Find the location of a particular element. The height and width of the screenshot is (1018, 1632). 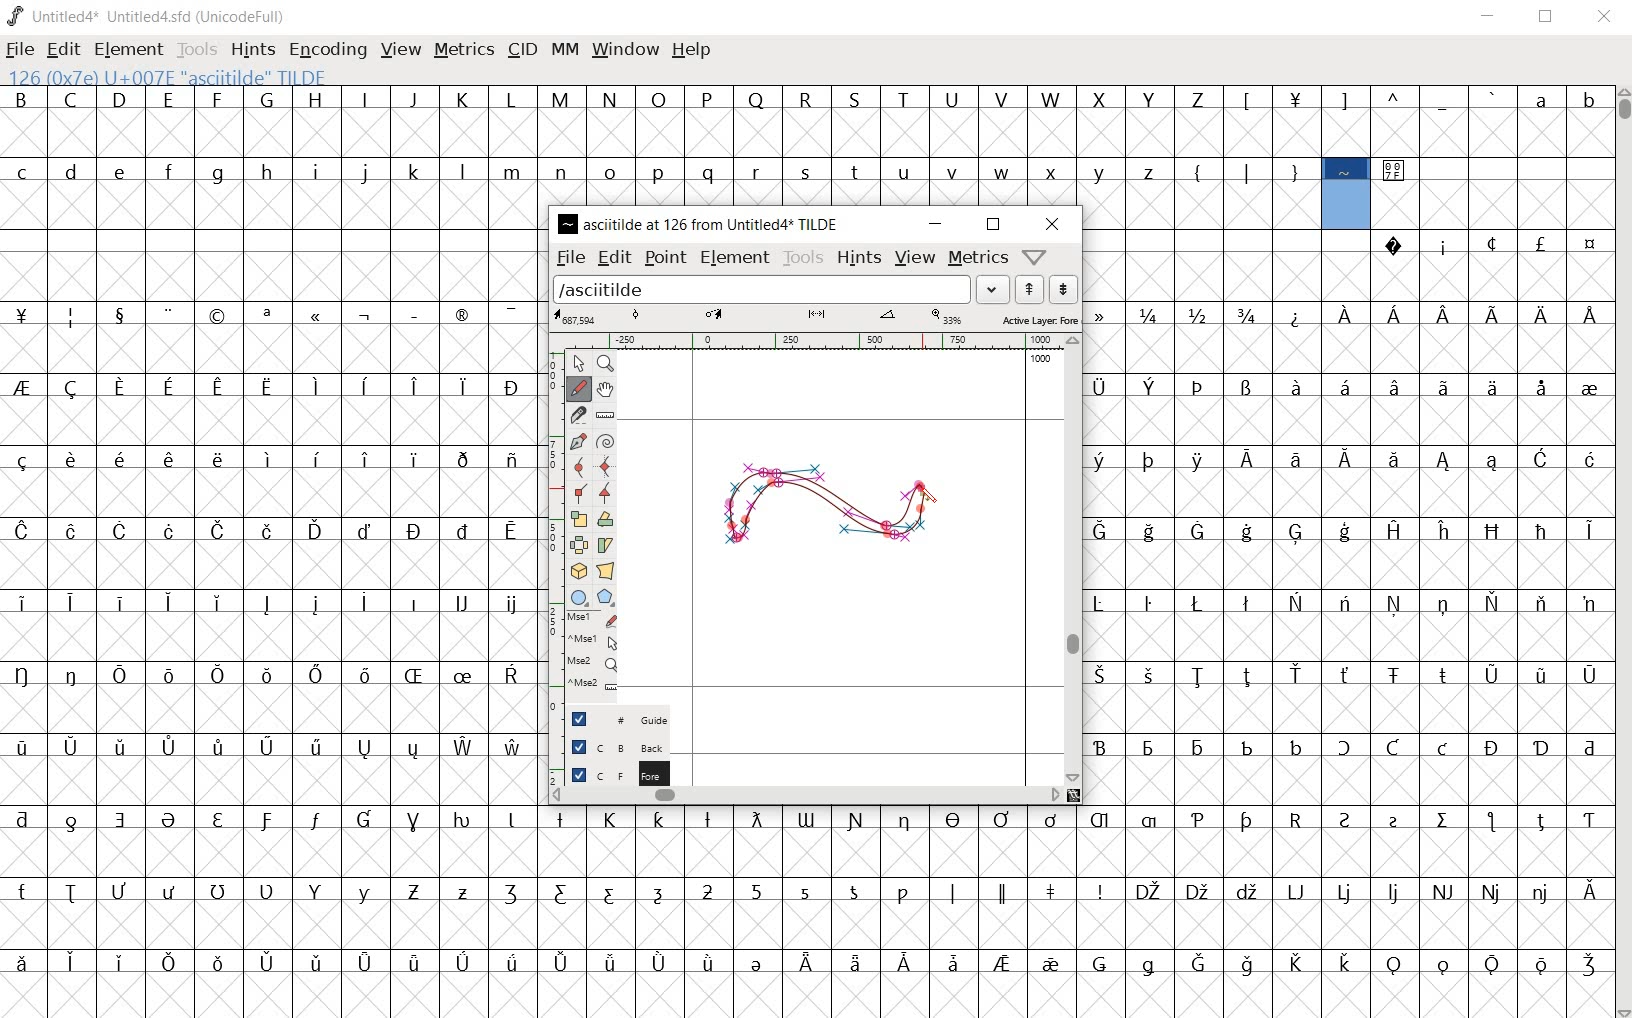

Add a corner point is located at coordinates (604, 494).